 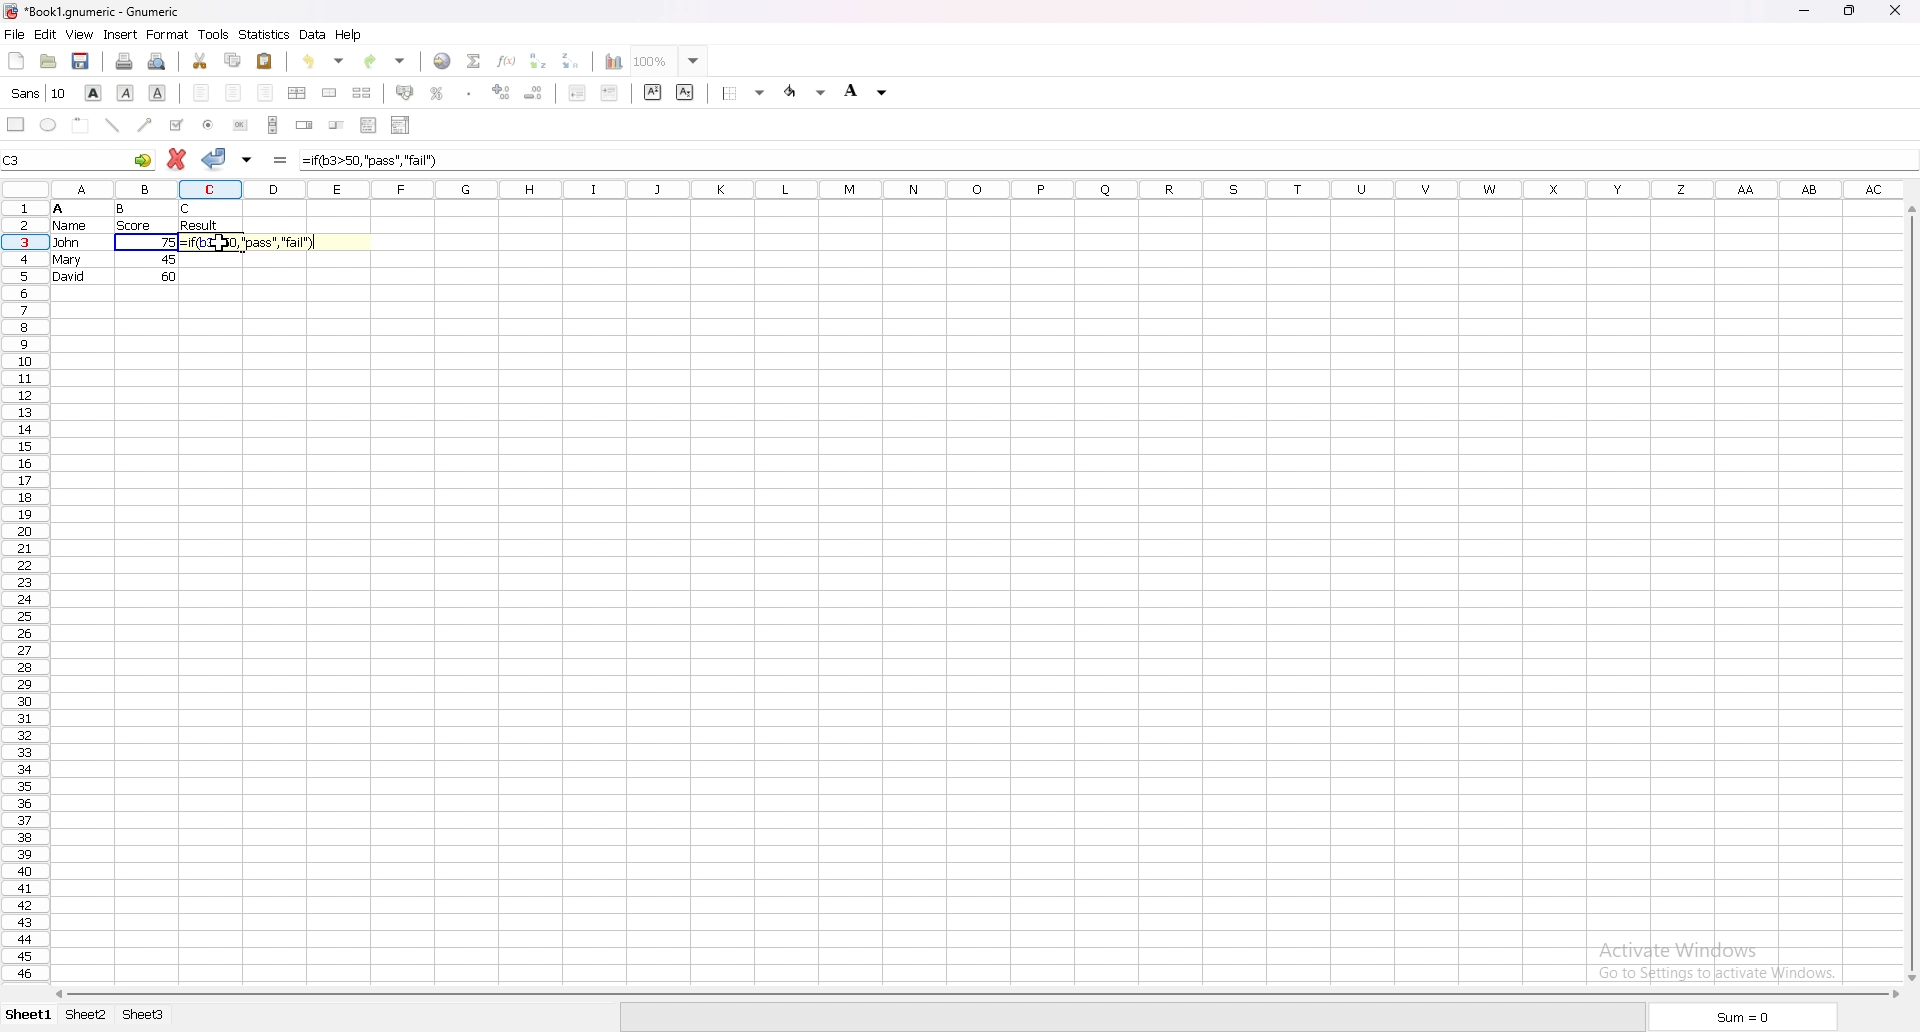 I want to click on accounting, so click(x=405, y=93).